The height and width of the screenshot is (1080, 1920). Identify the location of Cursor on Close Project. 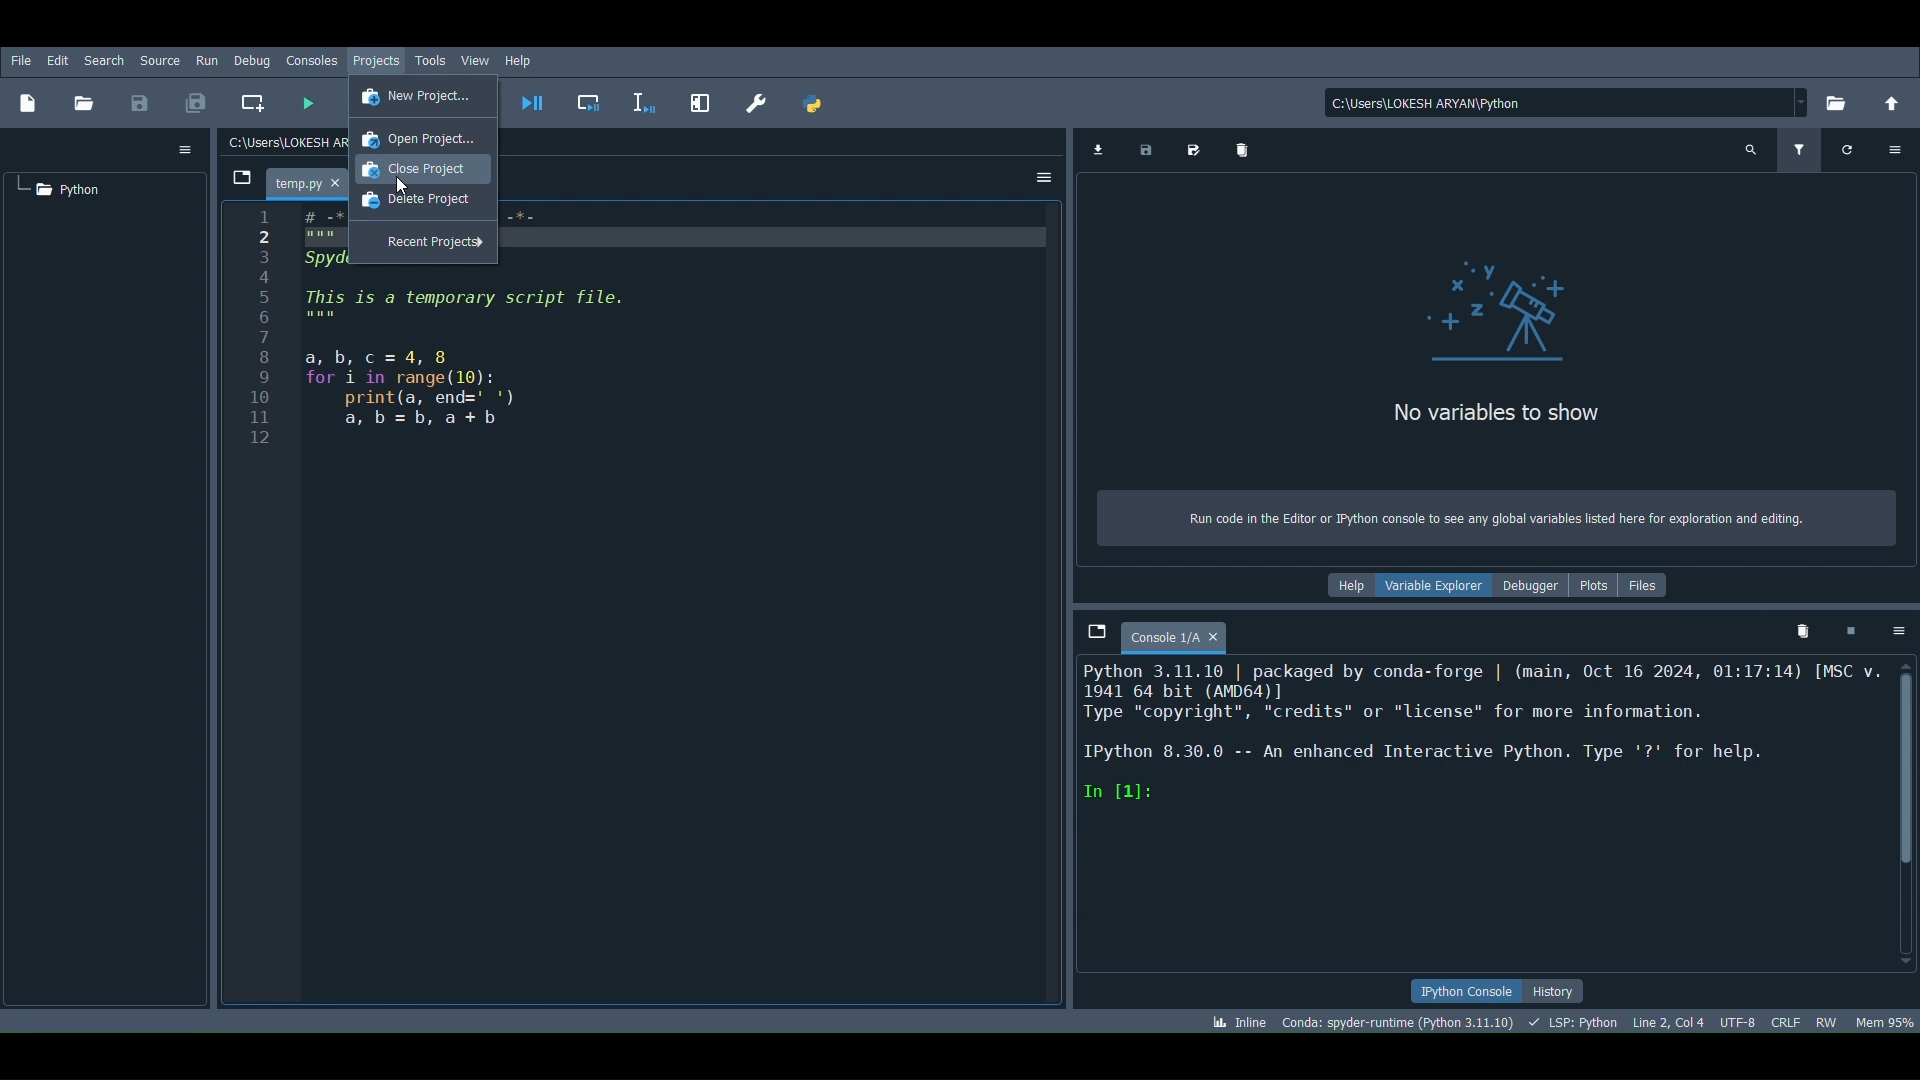
(407, 187).